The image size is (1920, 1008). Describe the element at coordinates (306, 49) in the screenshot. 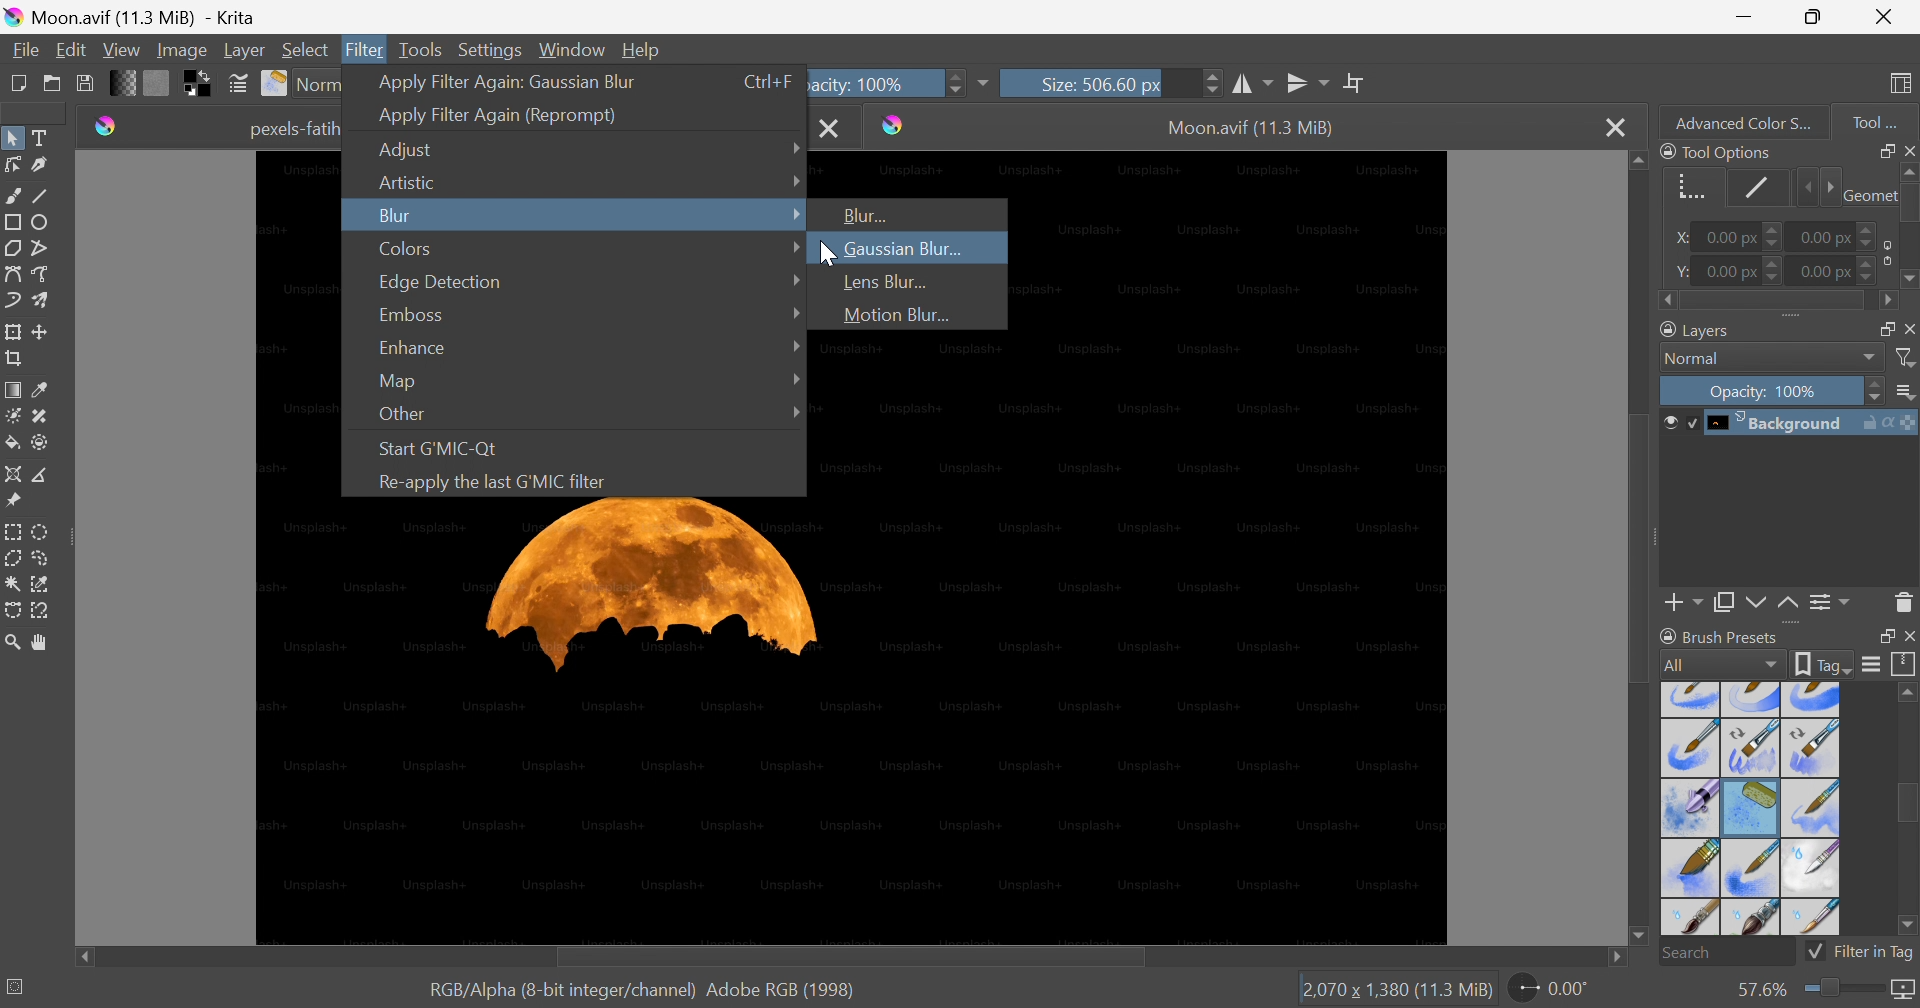

I see `Select` at that location.